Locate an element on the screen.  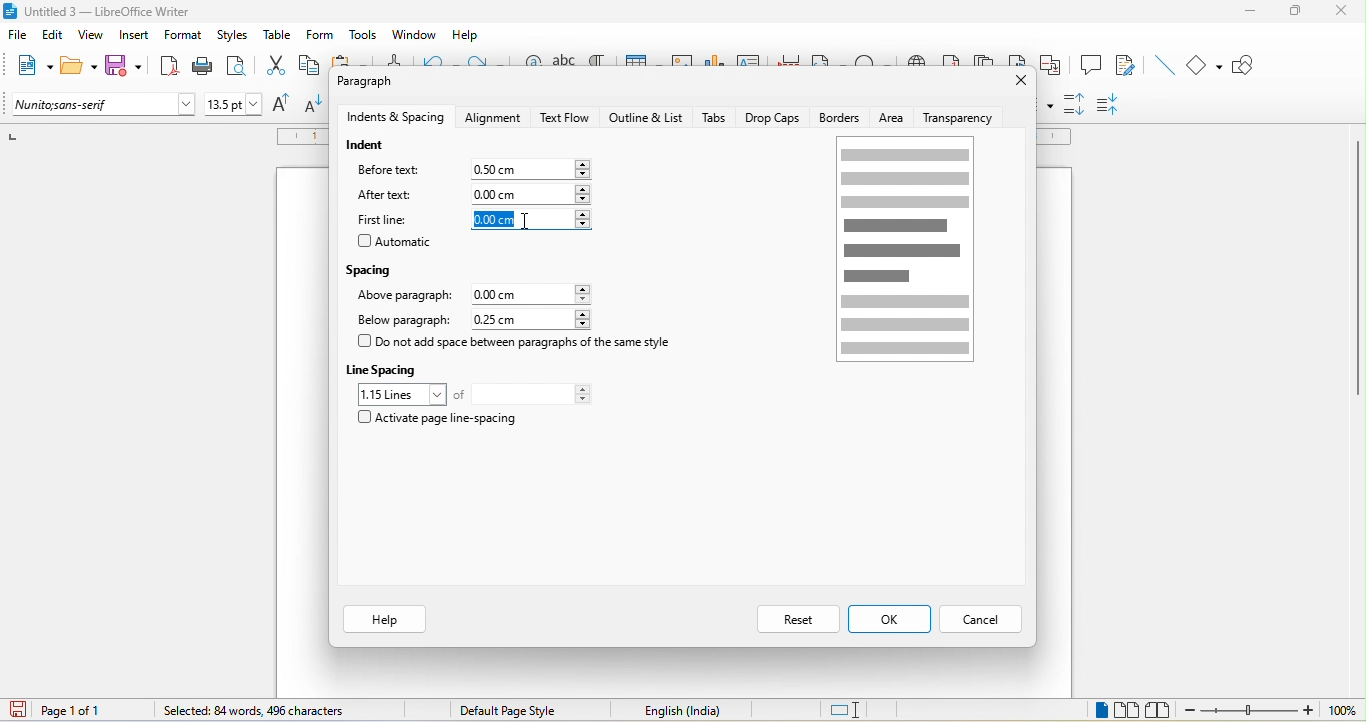
zoom is located at coordinates (1250, 712).